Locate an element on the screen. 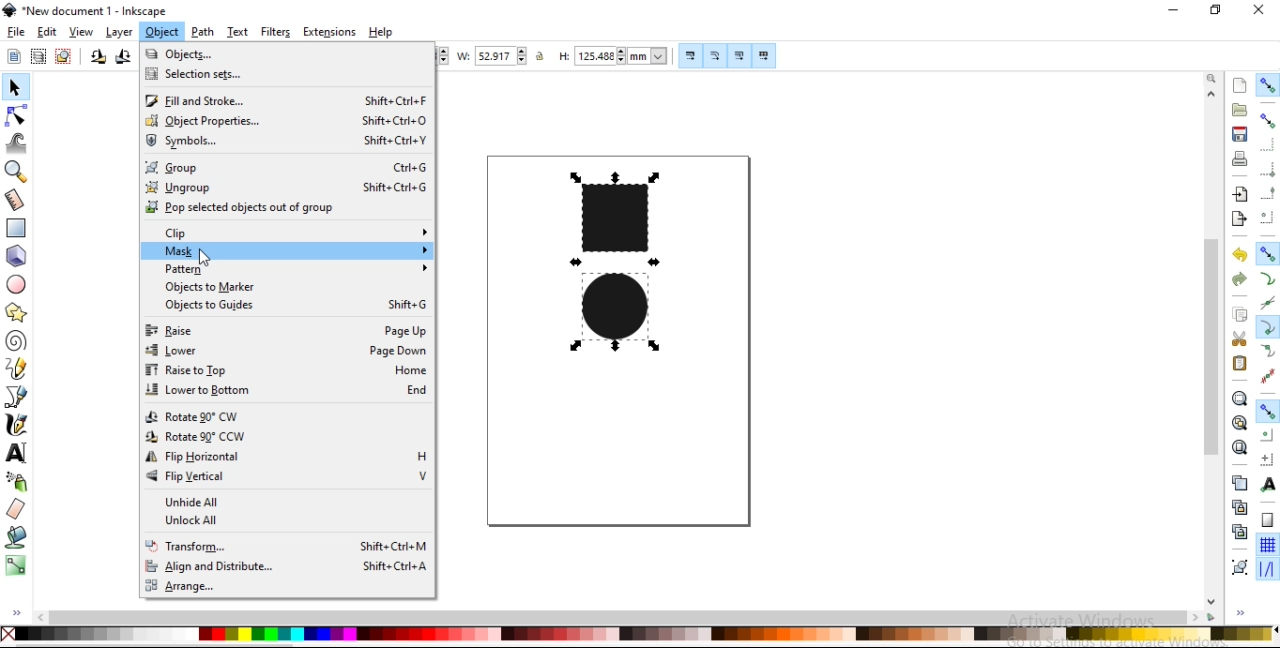  zoom is located at coordinates (1214, 79).